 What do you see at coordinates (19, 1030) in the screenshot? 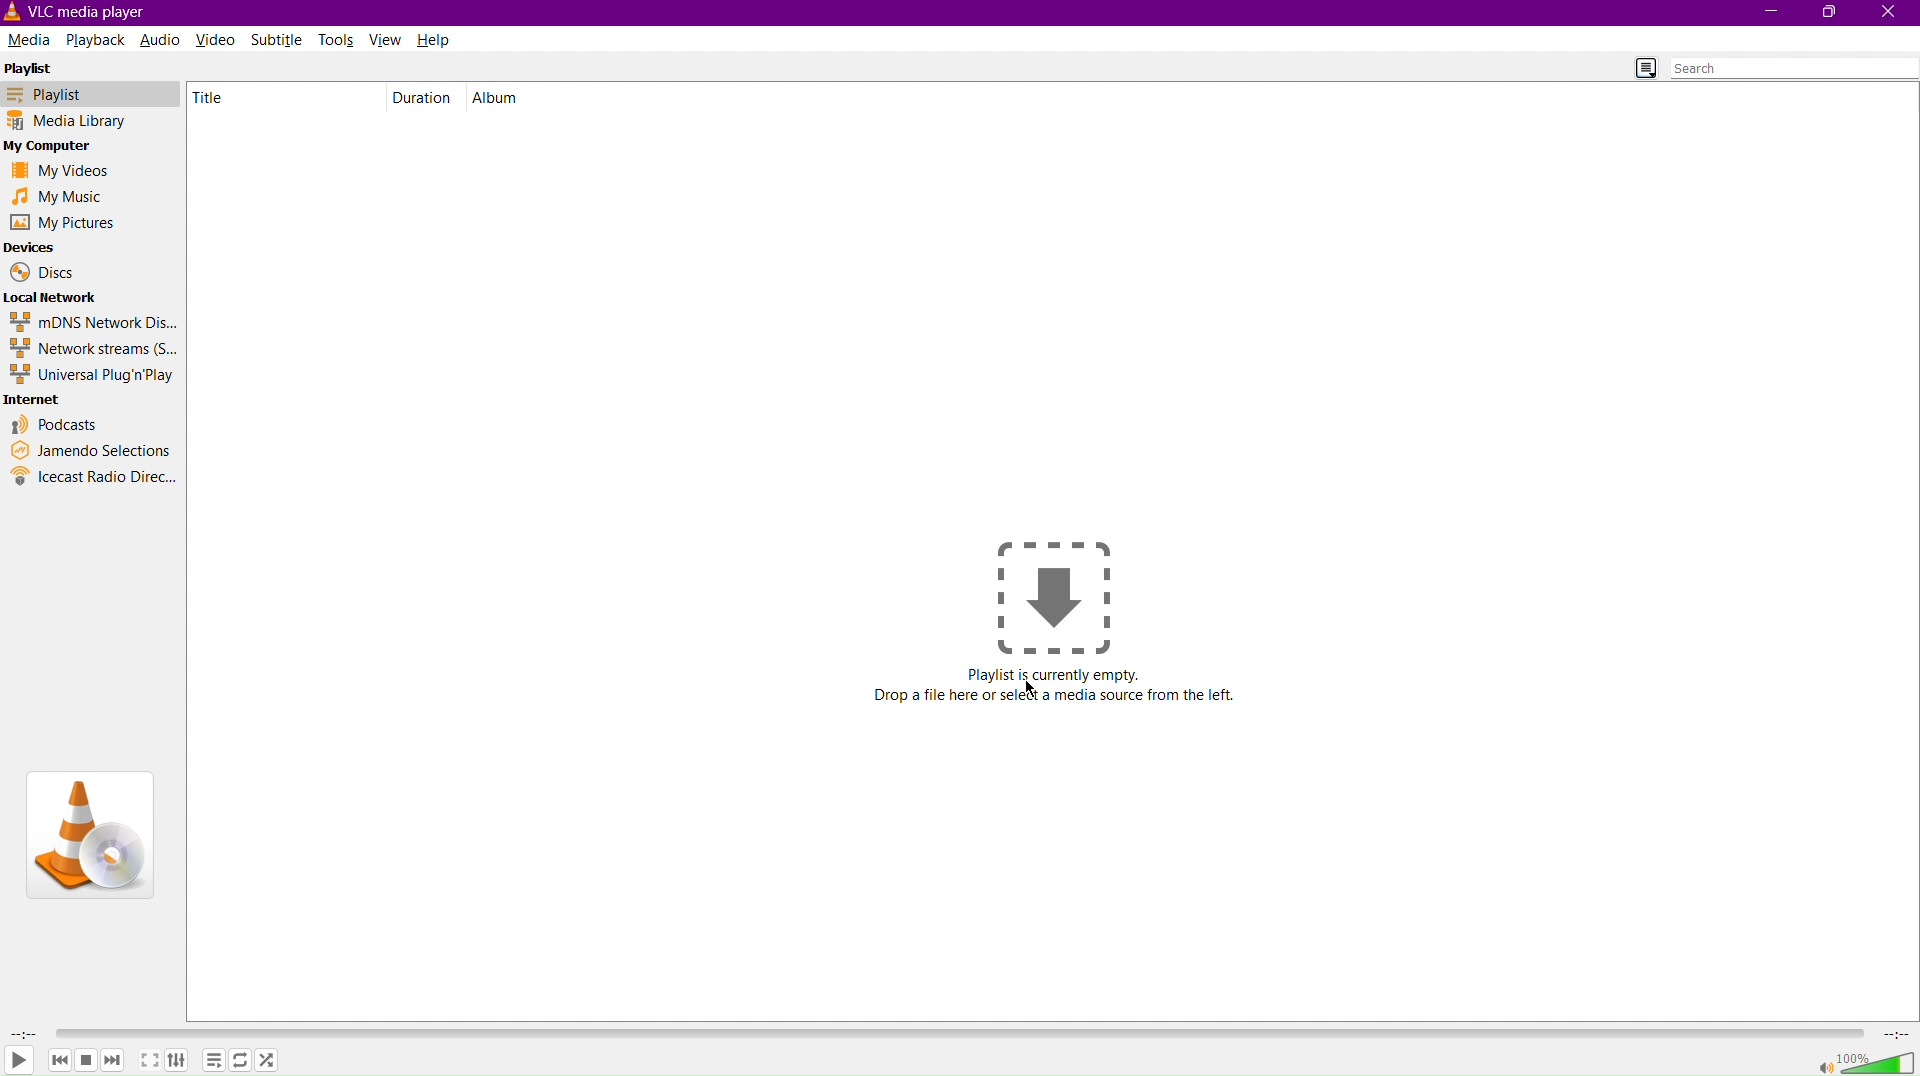
I see `Duration` at bounding box center [19, 1030].